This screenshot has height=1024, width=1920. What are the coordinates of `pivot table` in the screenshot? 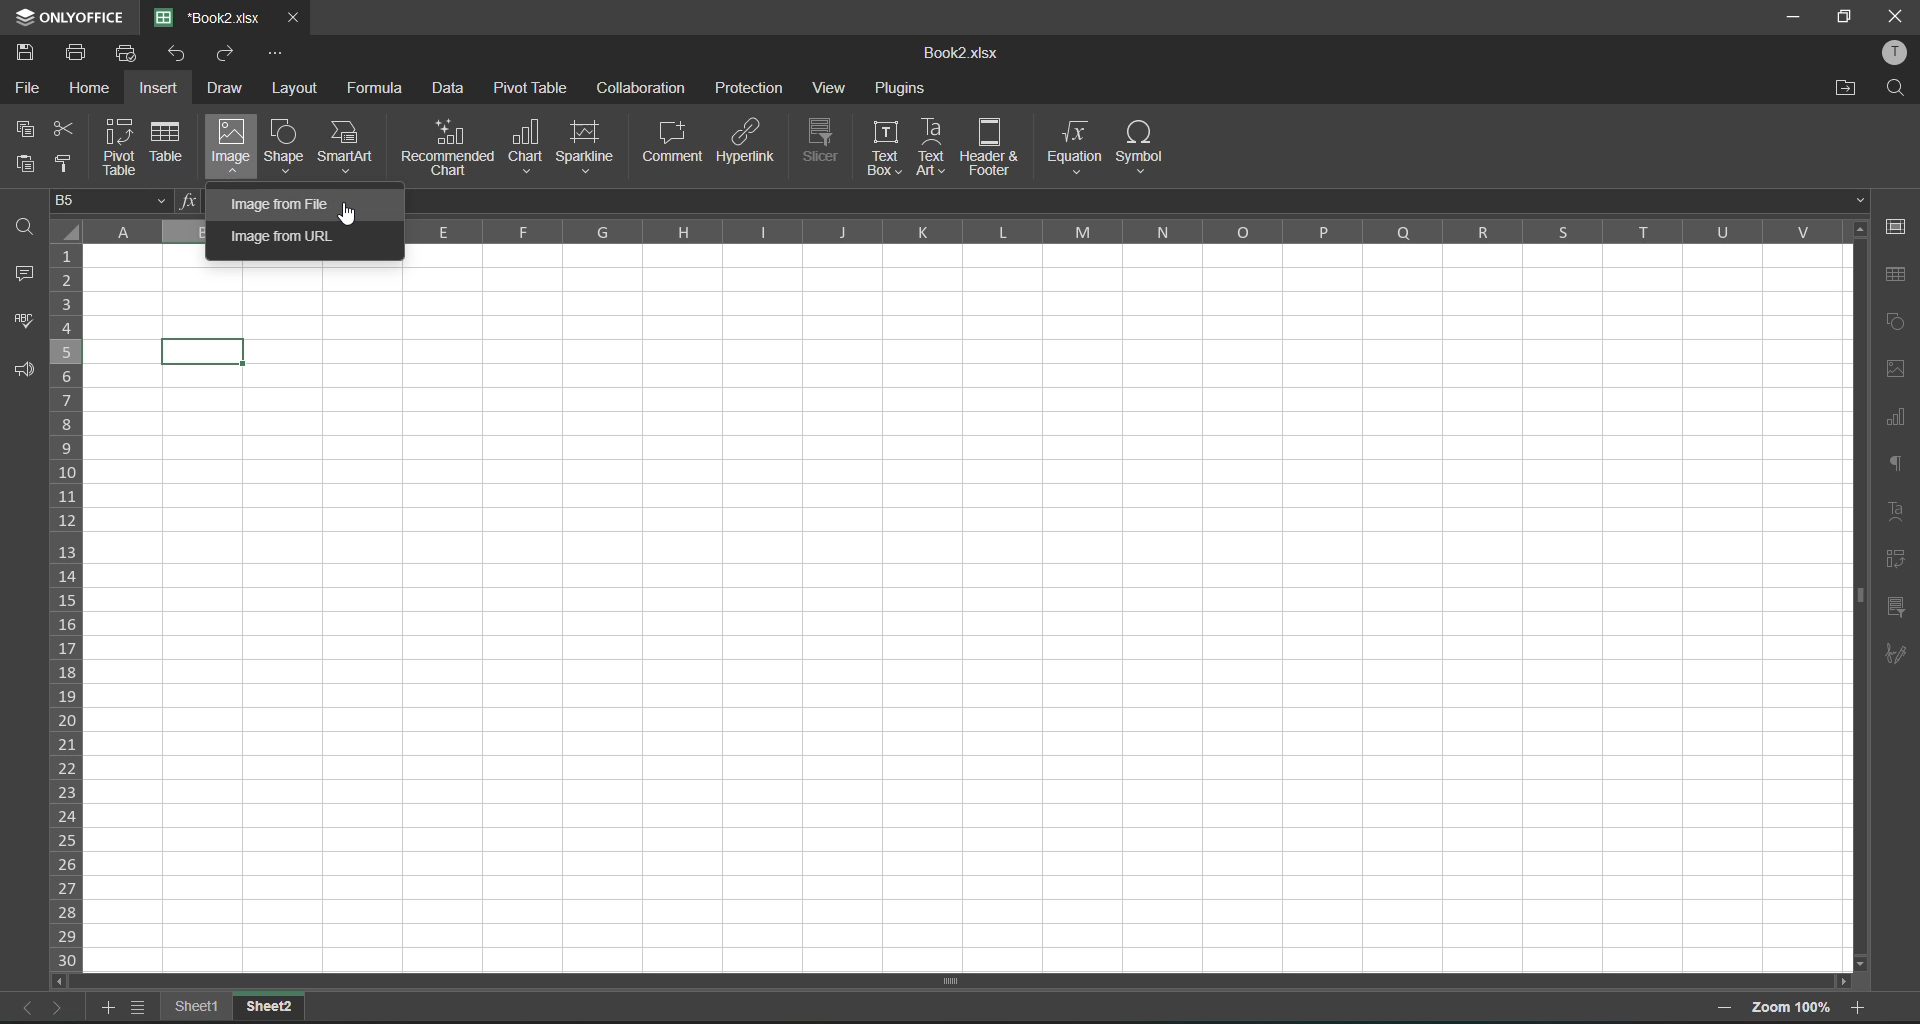 It's located at (122, 149).